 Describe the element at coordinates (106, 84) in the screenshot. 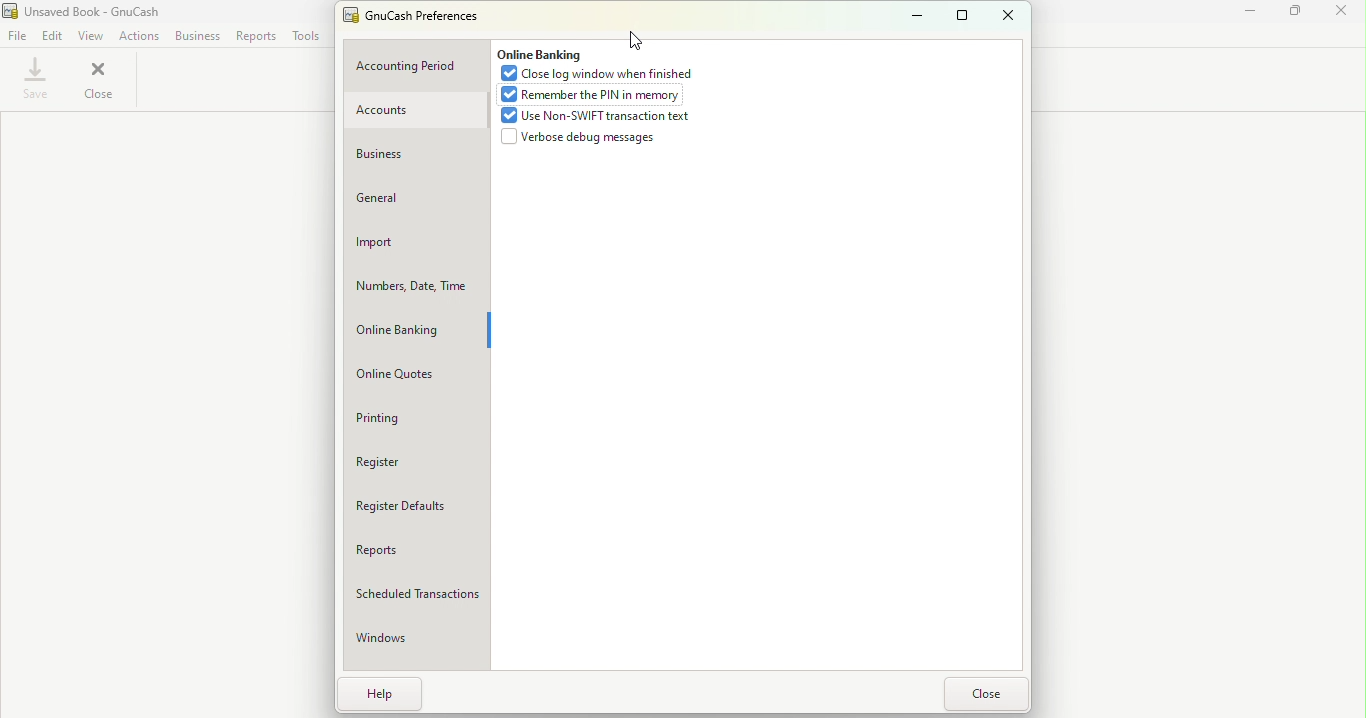

I see `Close` at that location.